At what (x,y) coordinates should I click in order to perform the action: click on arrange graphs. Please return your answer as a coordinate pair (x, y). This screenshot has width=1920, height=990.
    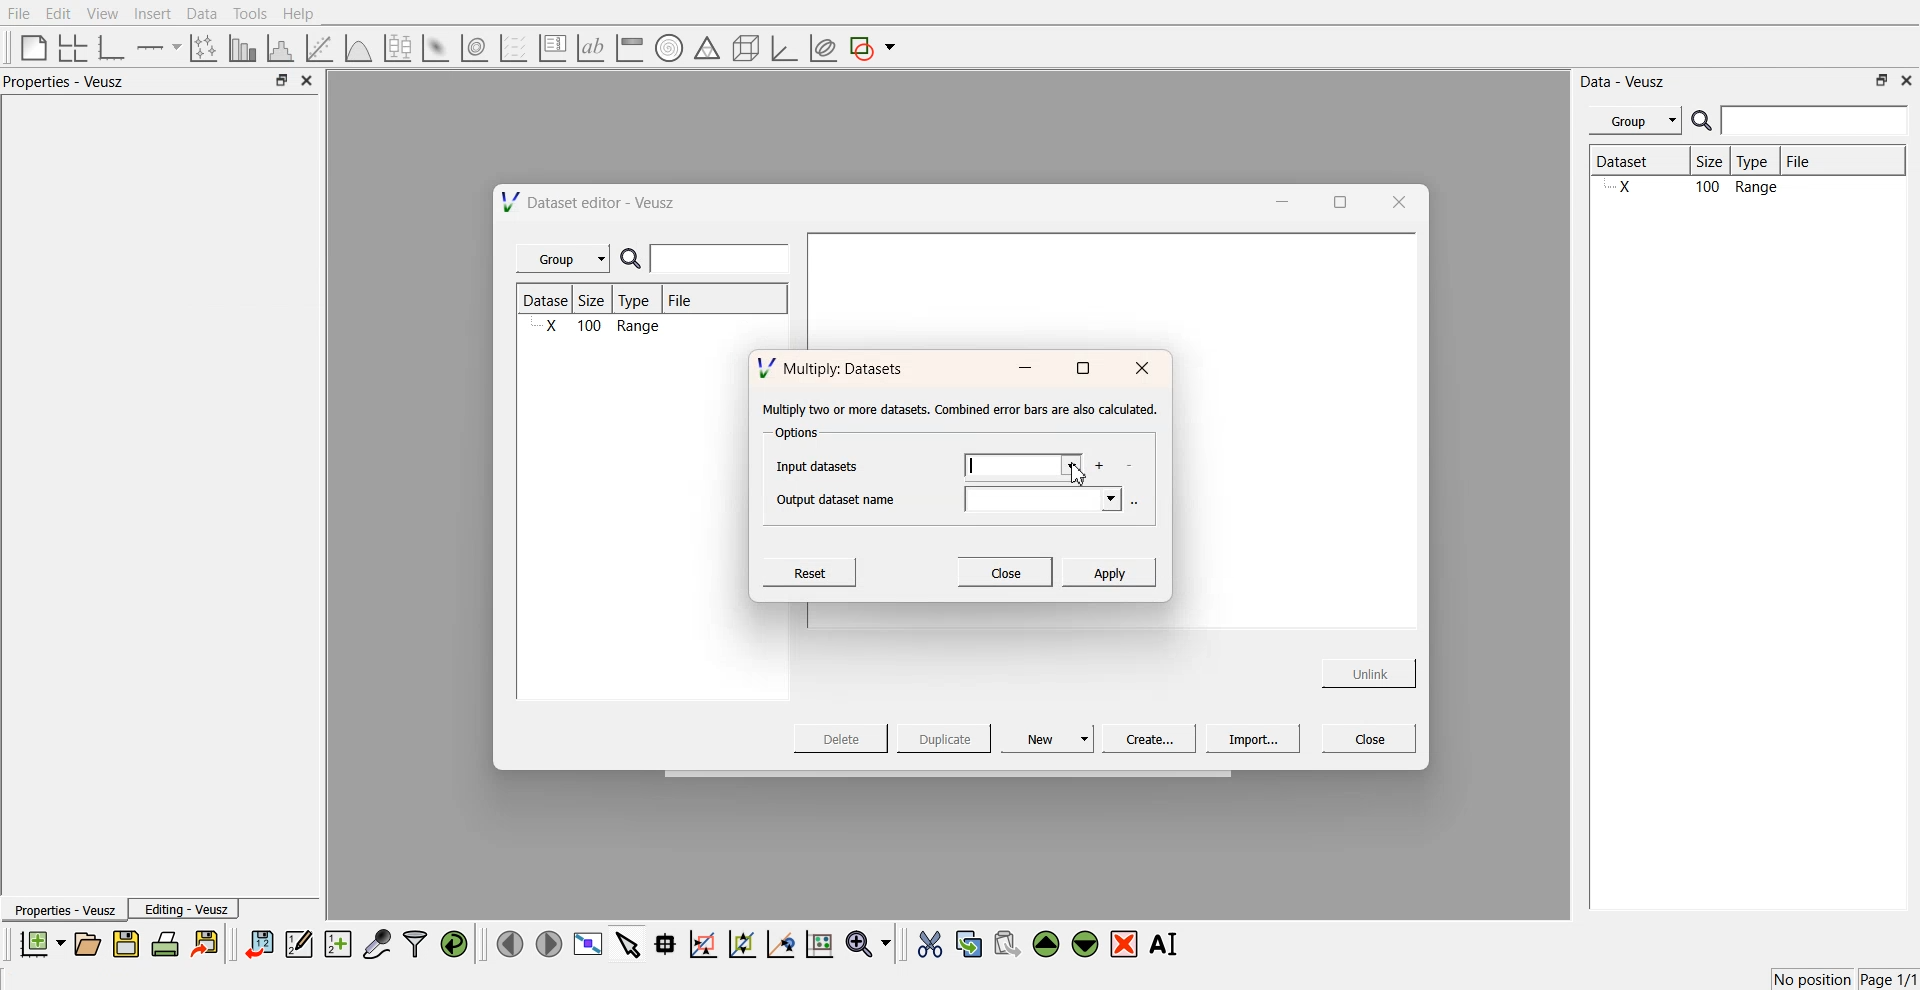
    Looking at the image, I should click on (69, 47).